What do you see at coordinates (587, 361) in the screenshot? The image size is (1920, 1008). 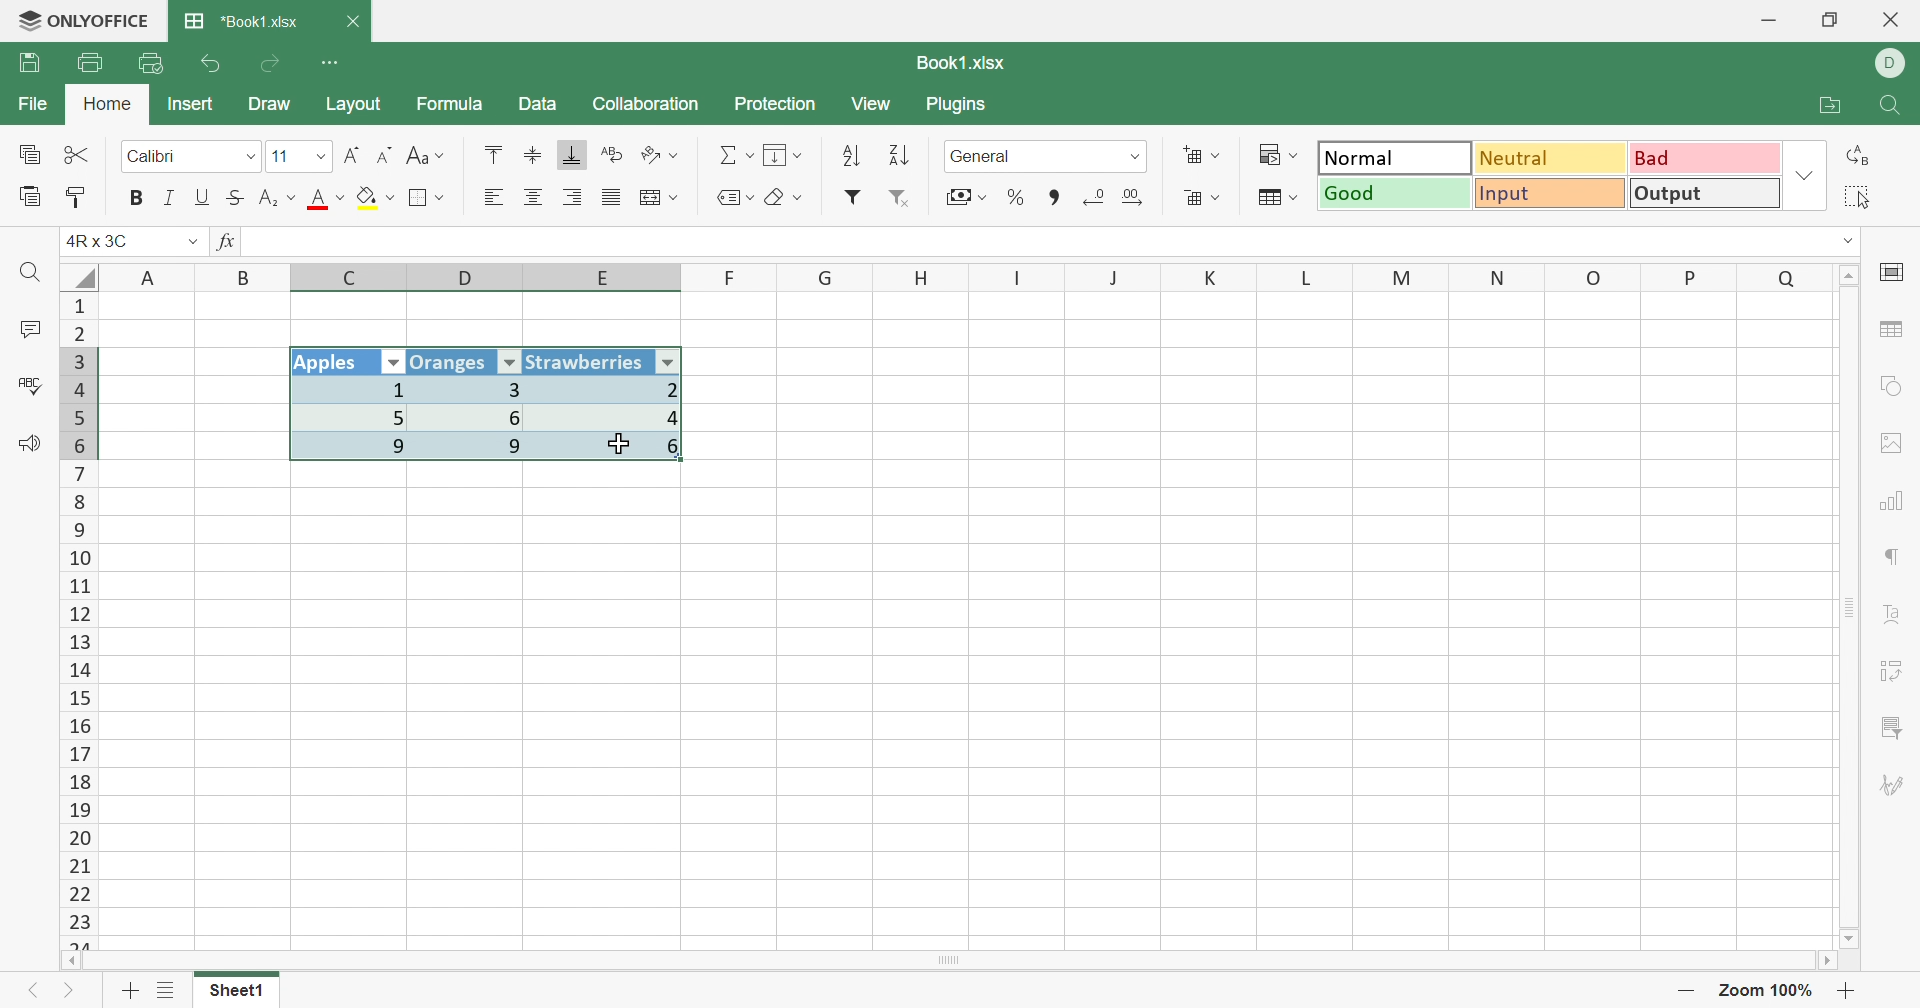 I see `Strawberries` at bounding box center [587, 361].